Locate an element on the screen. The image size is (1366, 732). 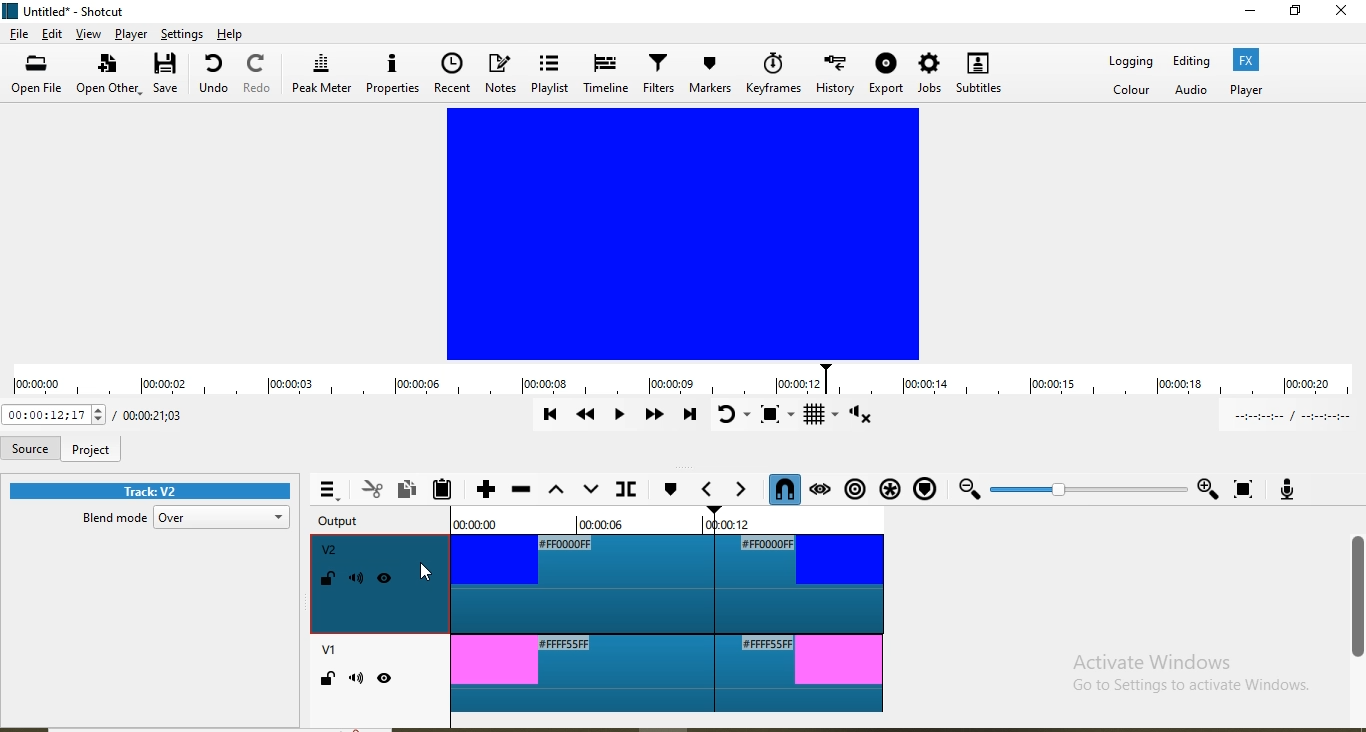
Toggle play or pause is located at coordinates (616, 413).